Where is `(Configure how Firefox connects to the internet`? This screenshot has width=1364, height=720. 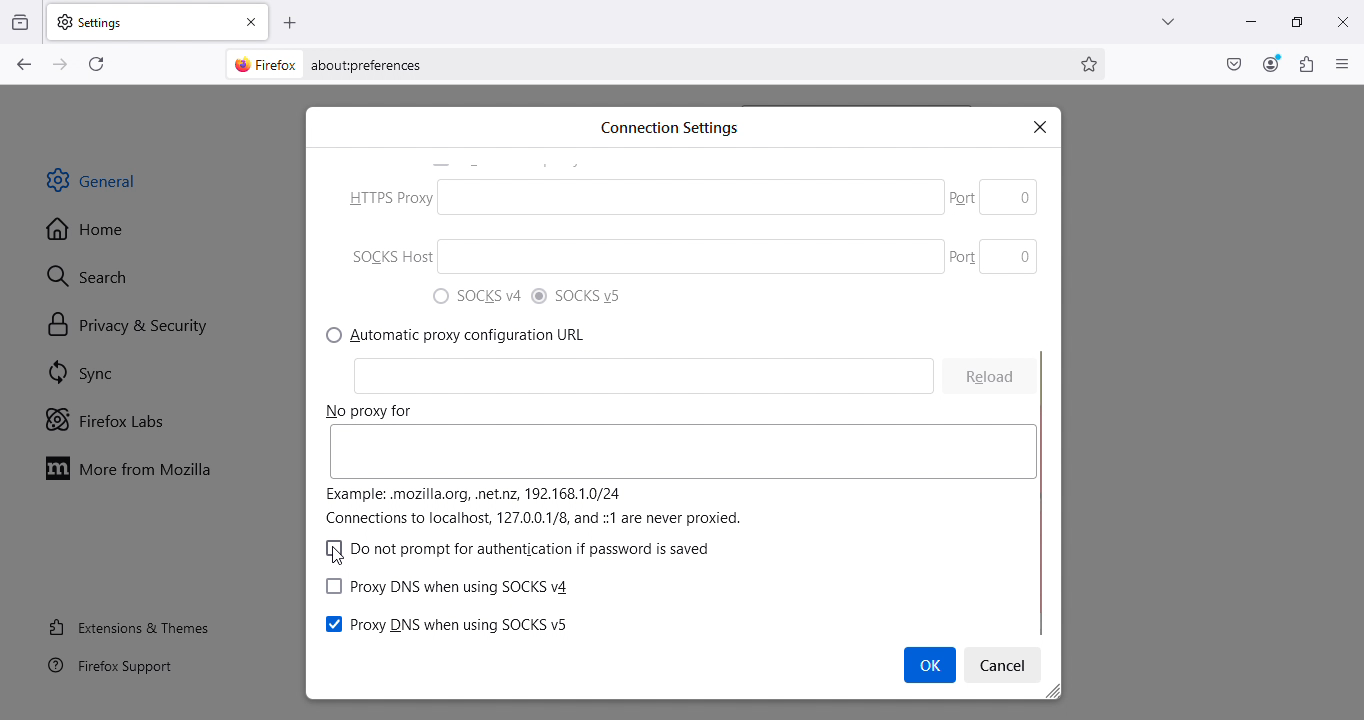 (Configure how Firefox connects to the internet is located at coordinates (594, 624).